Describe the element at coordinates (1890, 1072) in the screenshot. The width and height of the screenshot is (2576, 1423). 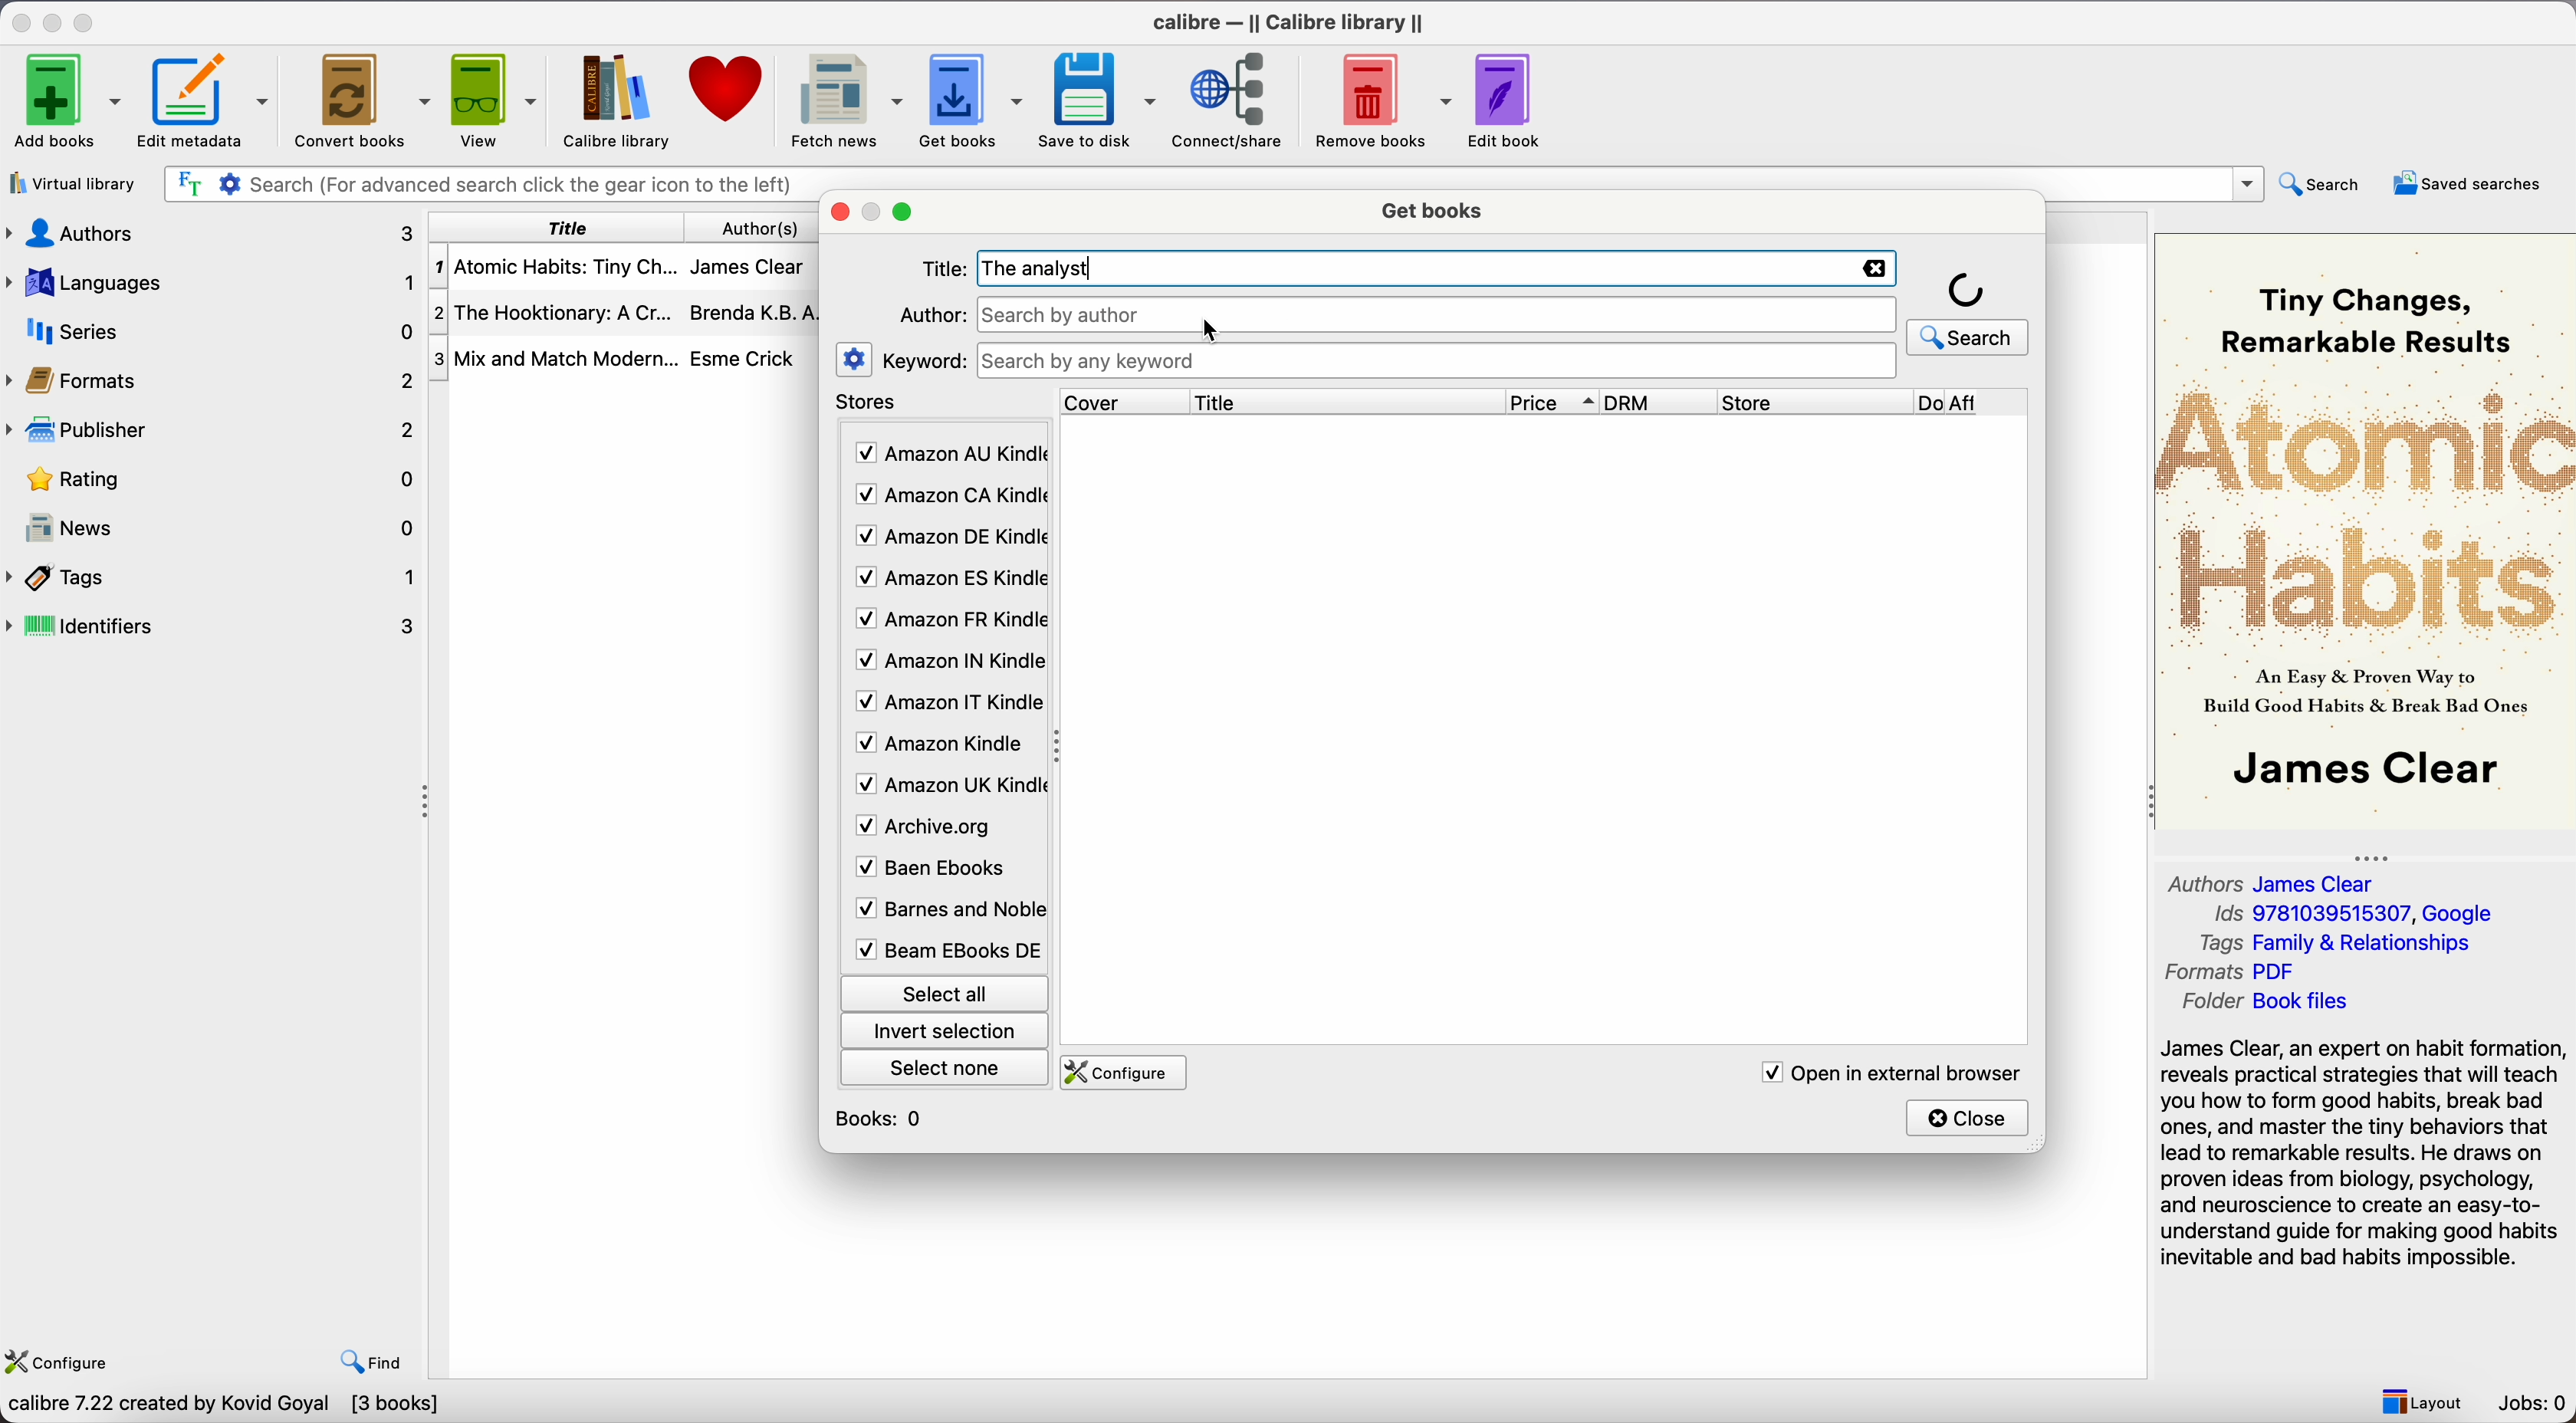
I see `open in external browser` at that location.